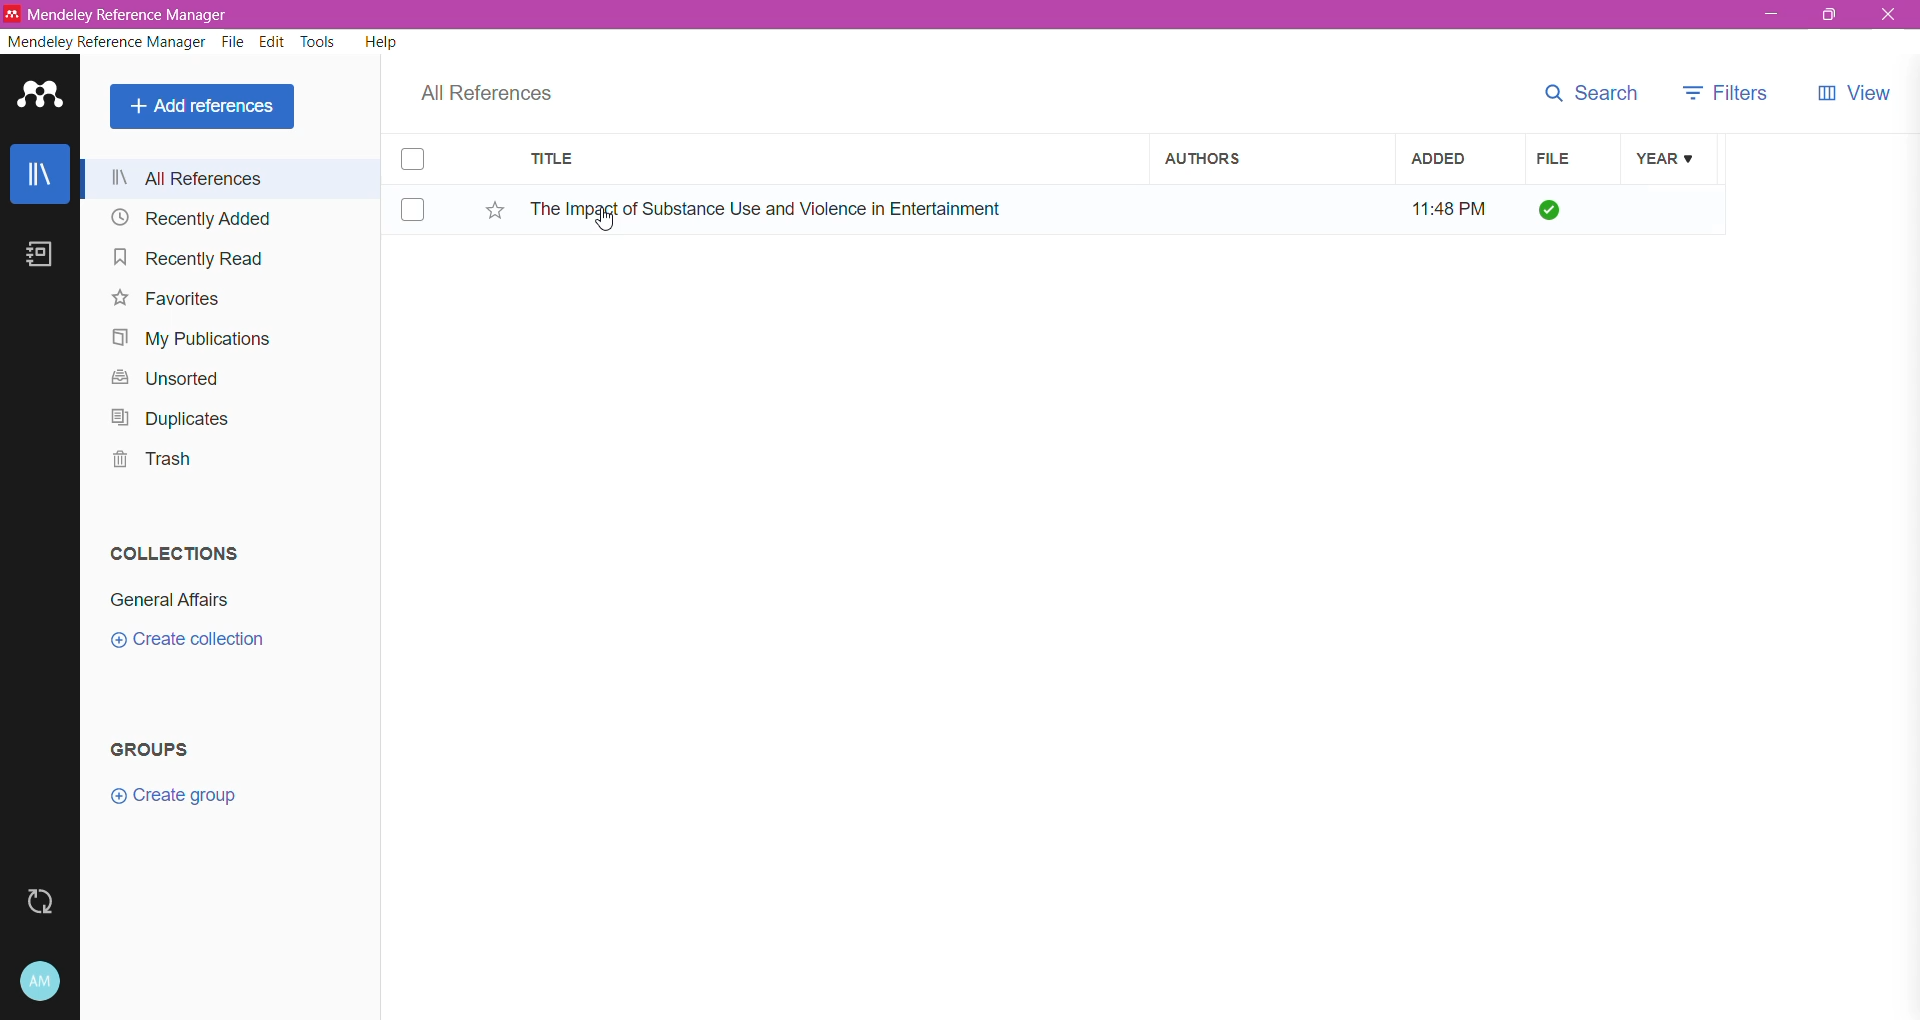 The height and width of the screenshot is (1020, 1920). Describe the element at coordinates (1591, 96) in the screenshot. I see `Search` at that location.